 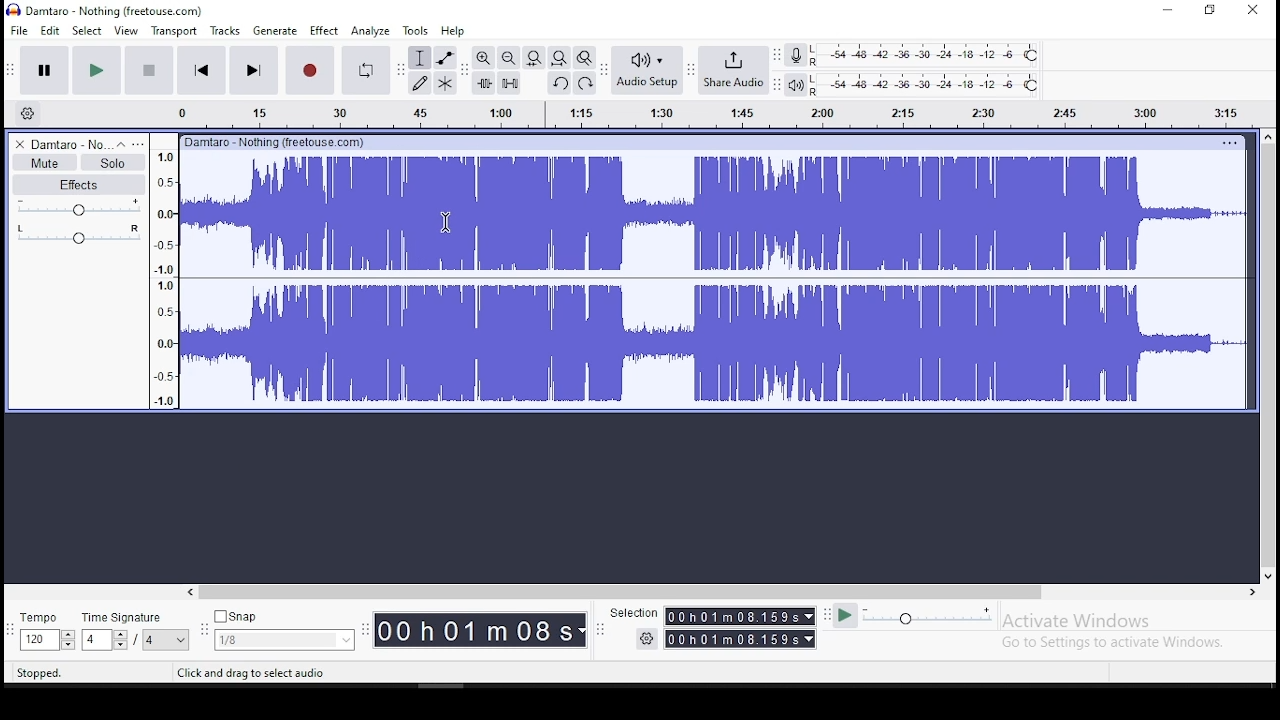 What do you see at coordinates (561, 84) in the screenshot?
I see `undo` at bounding box center [561, 84].